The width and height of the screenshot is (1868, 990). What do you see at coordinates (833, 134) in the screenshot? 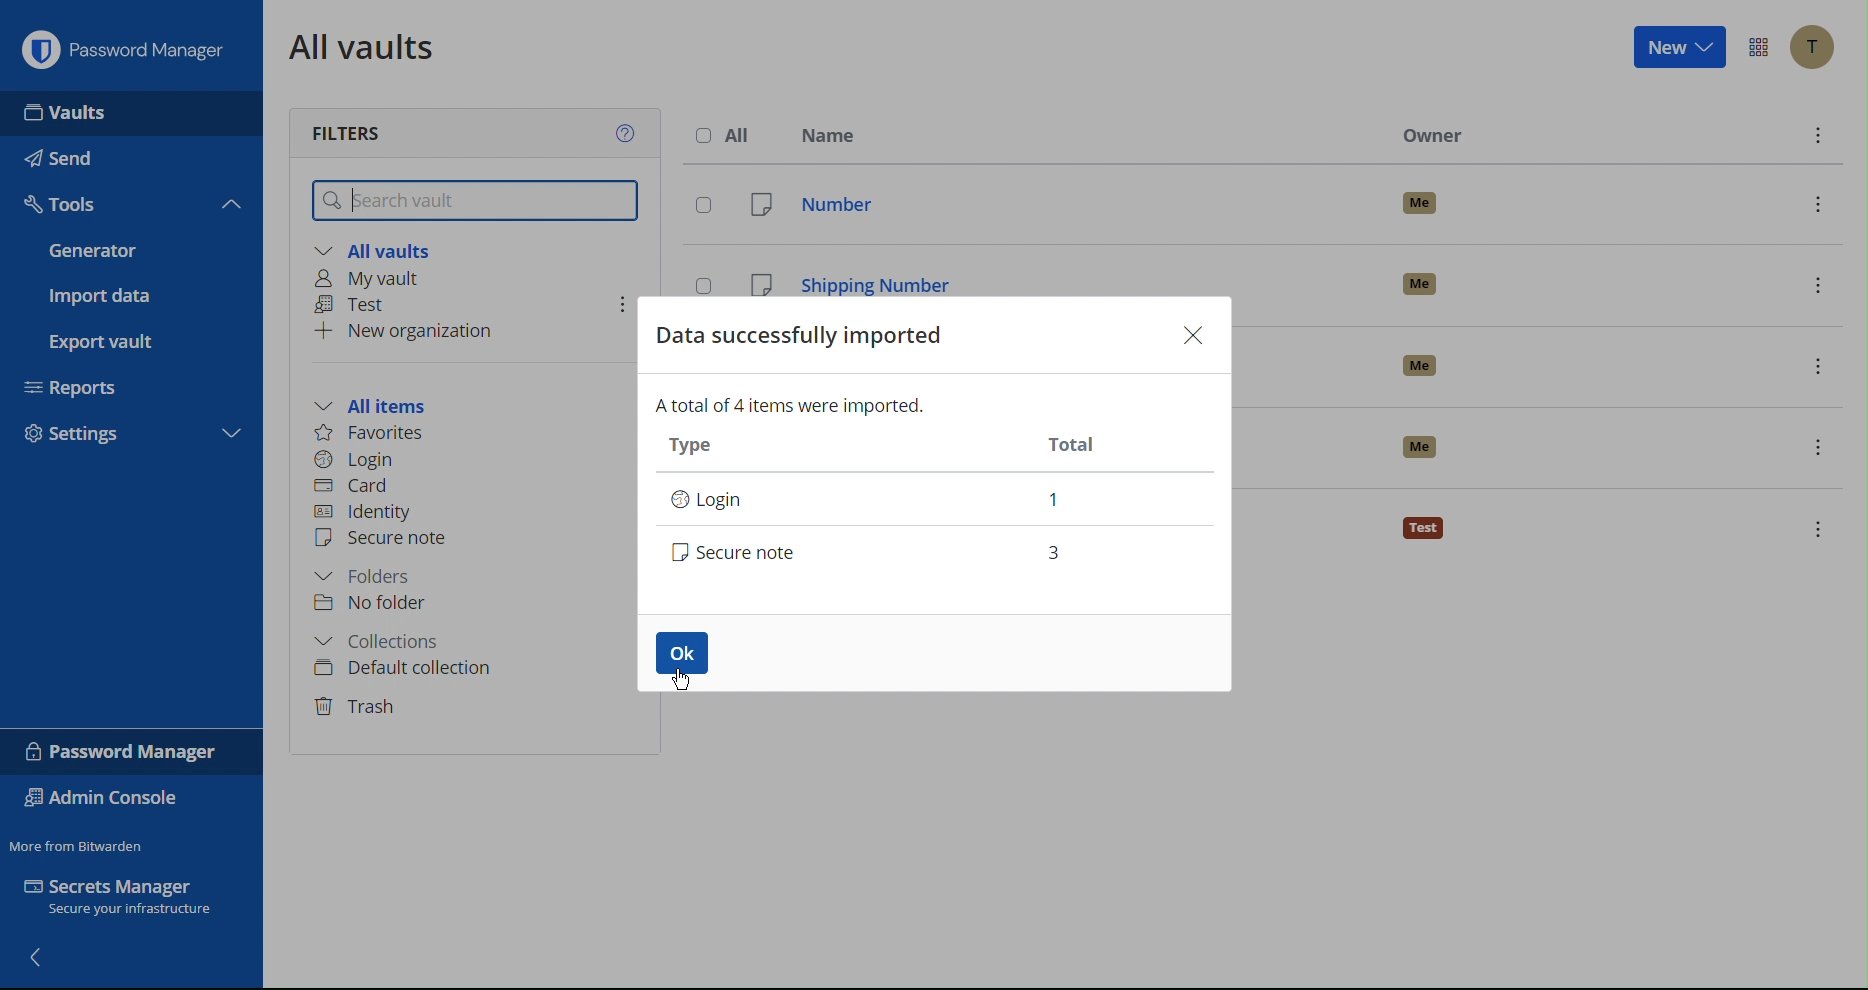
I see `Name` at bounding box center [833, 134].